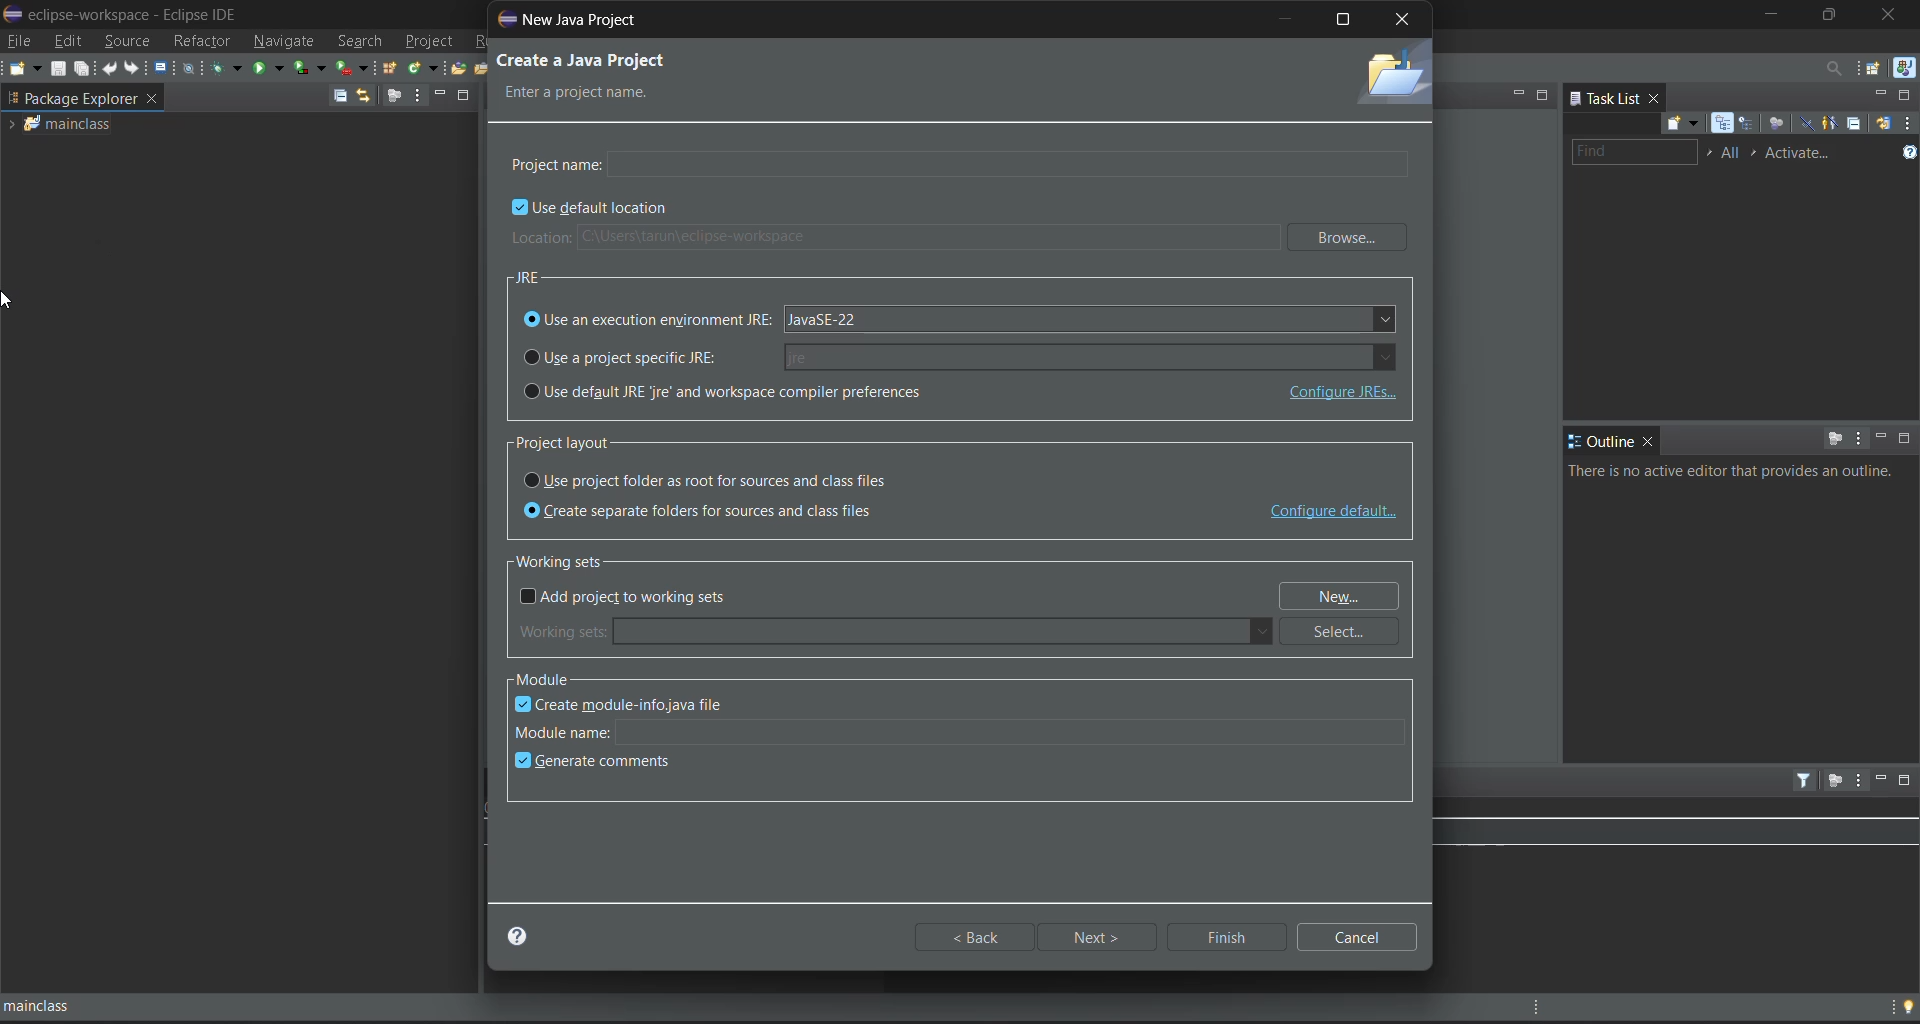  Describe the element at coordinates (1724, 123) in the screenshot. I see `categorized` at that location.